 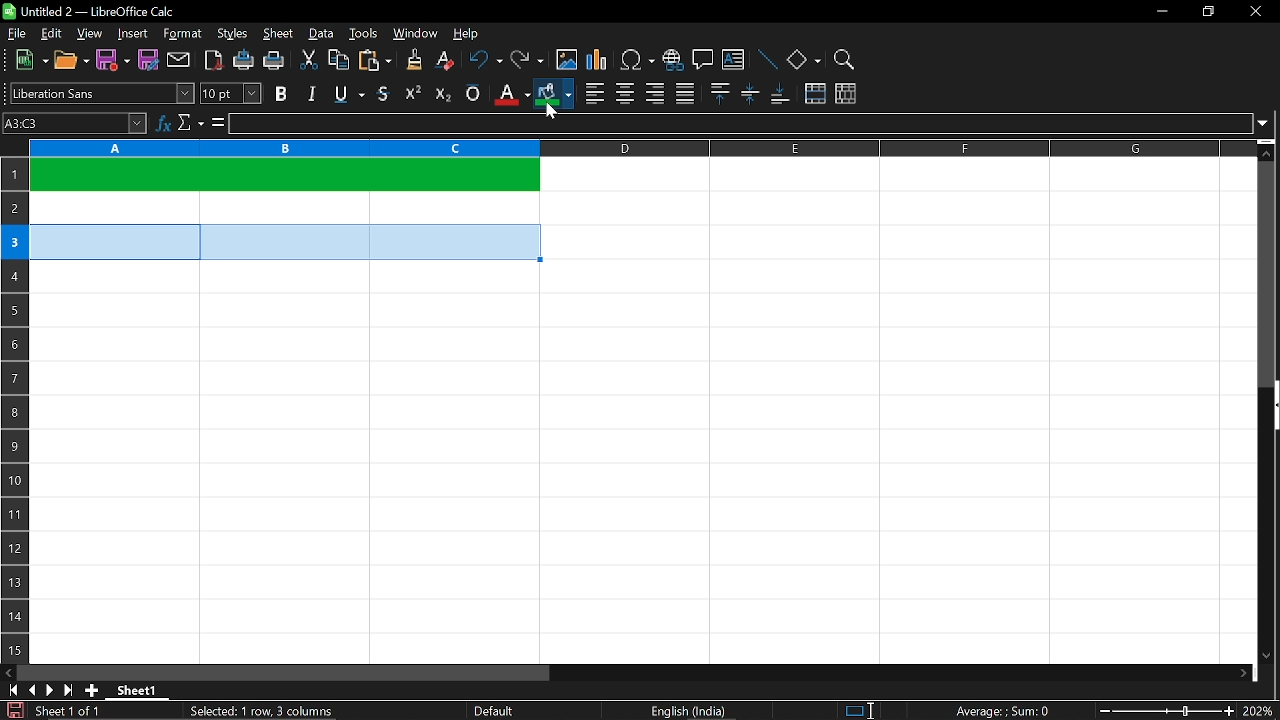 What do you see at coordinates (779, 95) in the screenshot?
I see `align bottom` at bounding box center [779, 95].